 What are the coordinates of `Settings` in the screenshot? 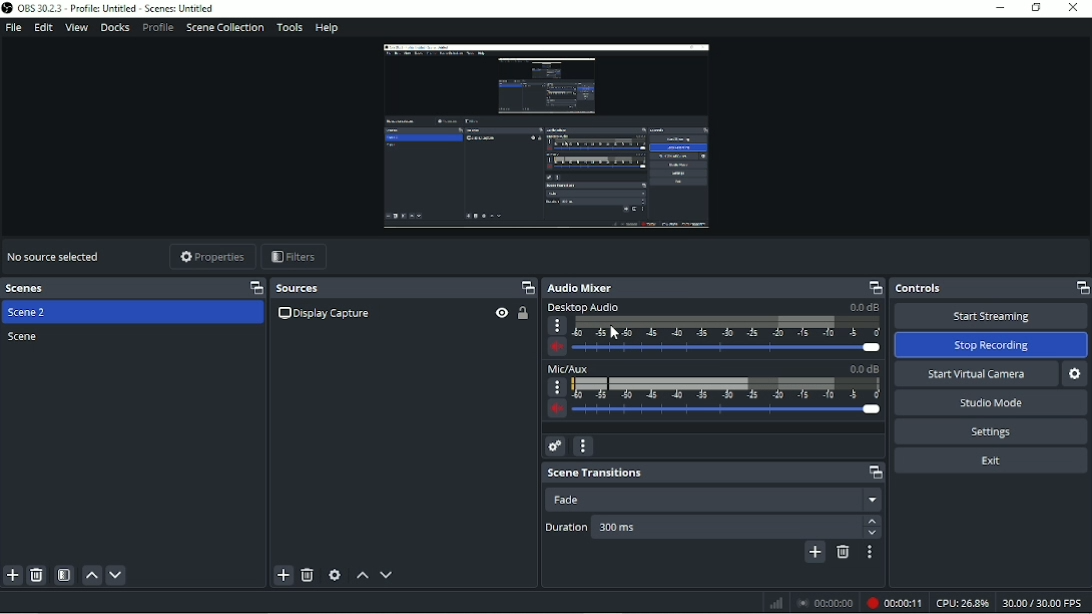 It's located at (993, 432).